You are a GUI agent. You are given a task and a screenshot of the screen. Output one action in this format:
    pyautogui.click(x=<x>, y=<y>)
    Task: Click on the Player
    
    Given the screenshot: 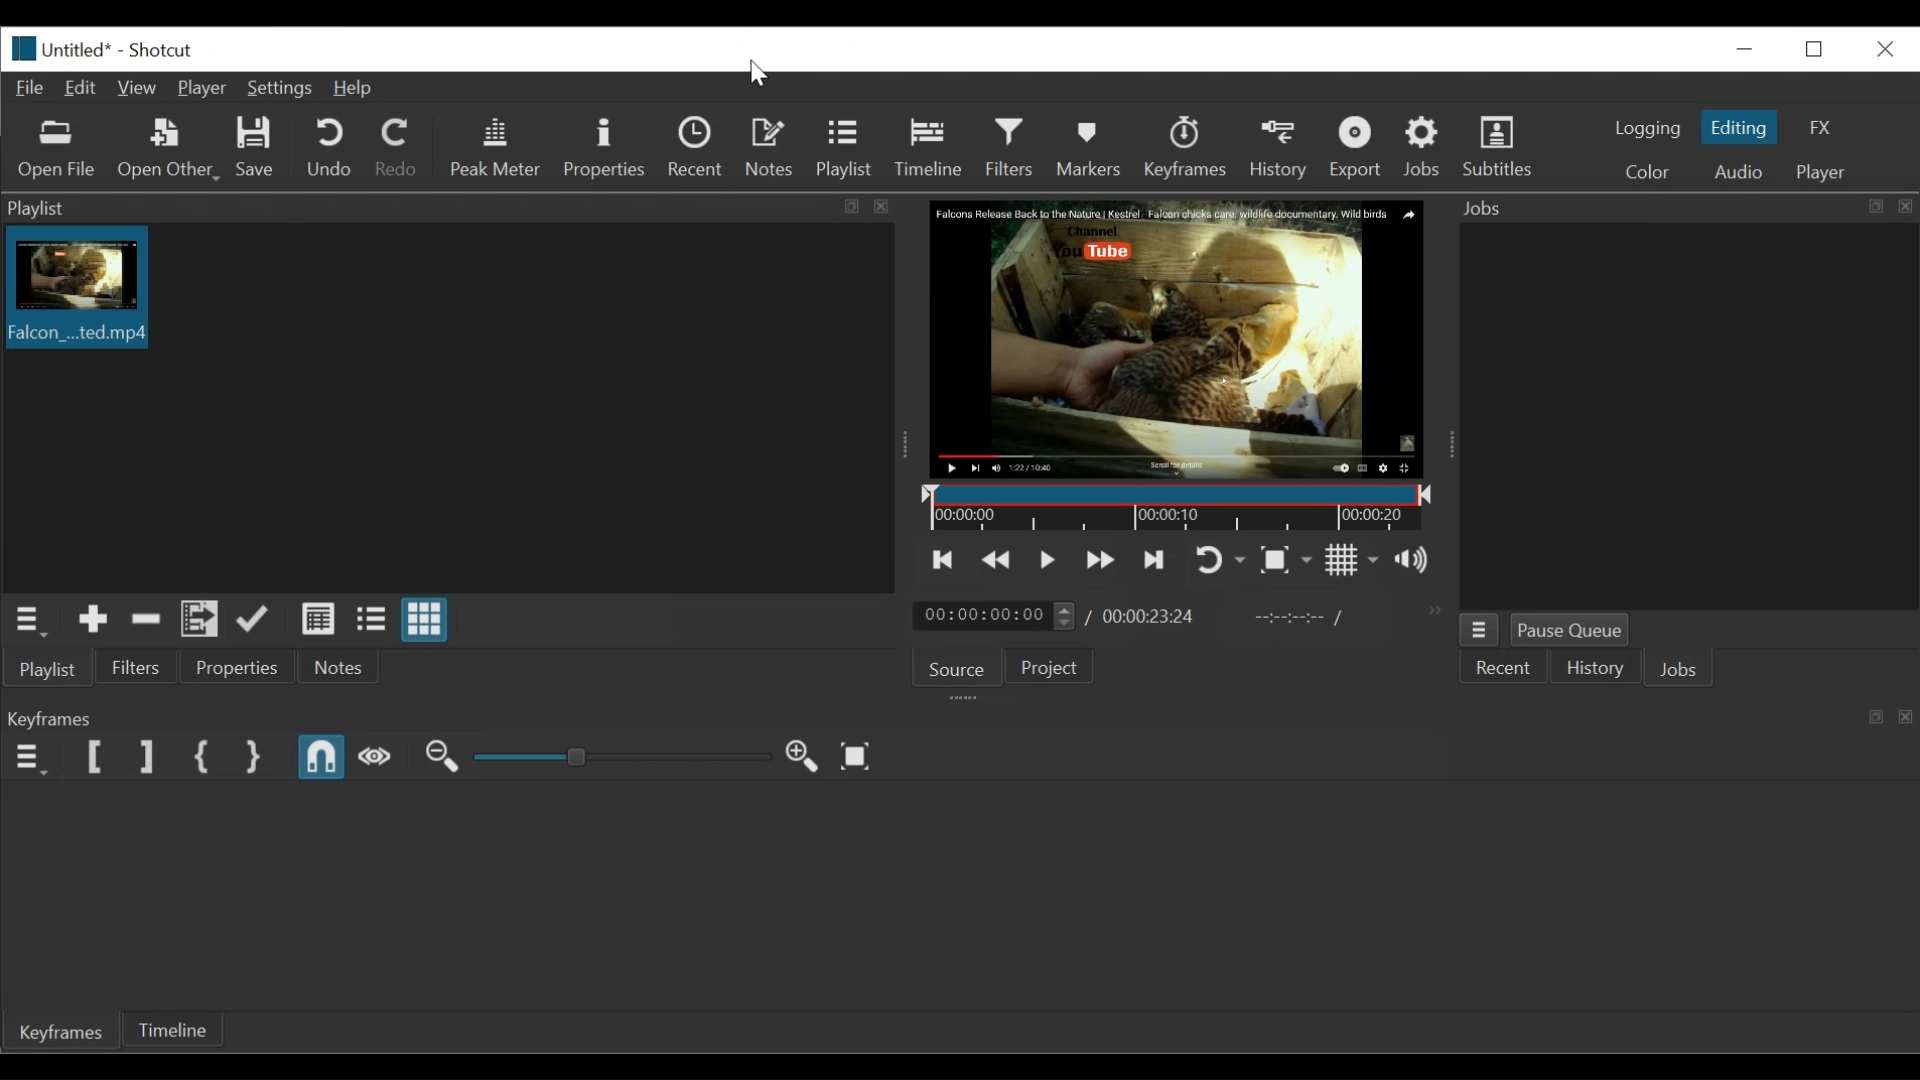 What is the action you would take?
    pyautogui.click(x=201, y=88)
    